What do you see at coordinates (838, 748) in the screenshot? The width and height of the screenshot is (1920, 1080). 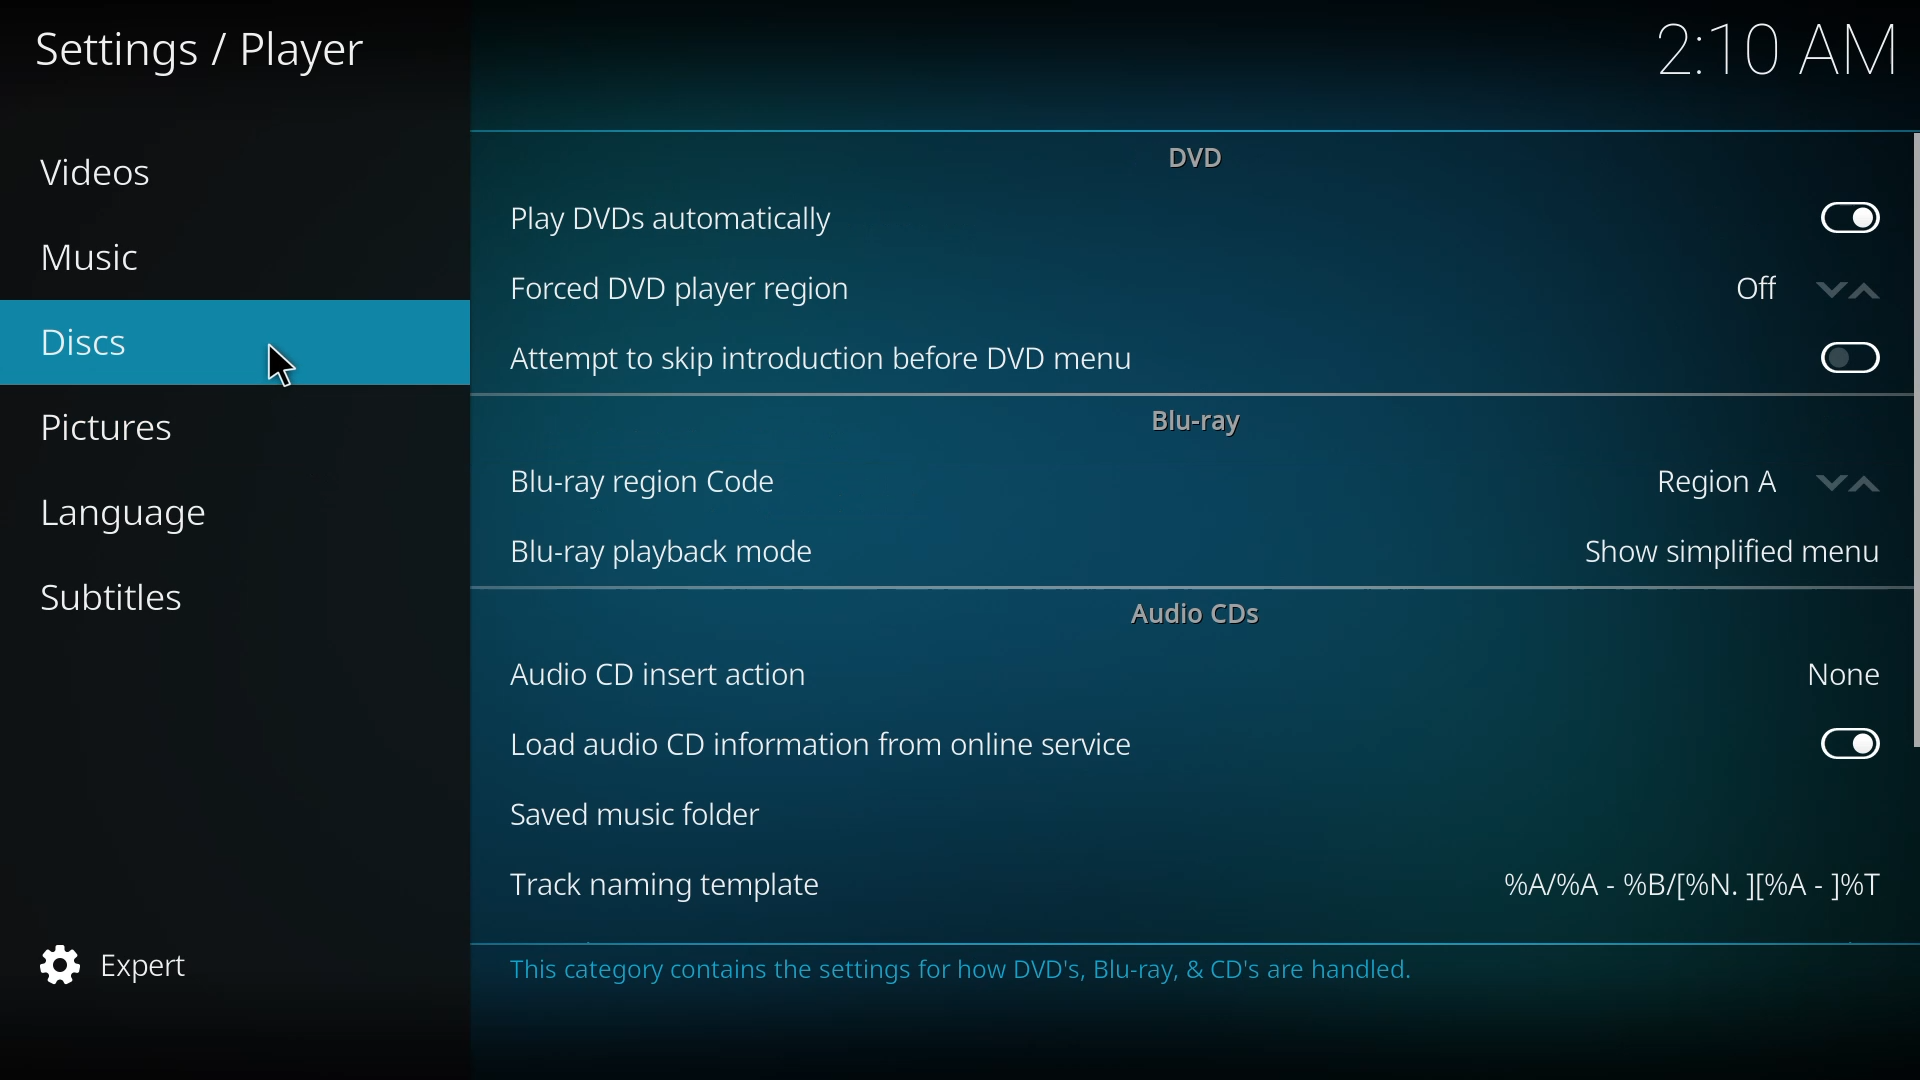 I see `load audio cd info from online service` at bounding box center [838, 748].